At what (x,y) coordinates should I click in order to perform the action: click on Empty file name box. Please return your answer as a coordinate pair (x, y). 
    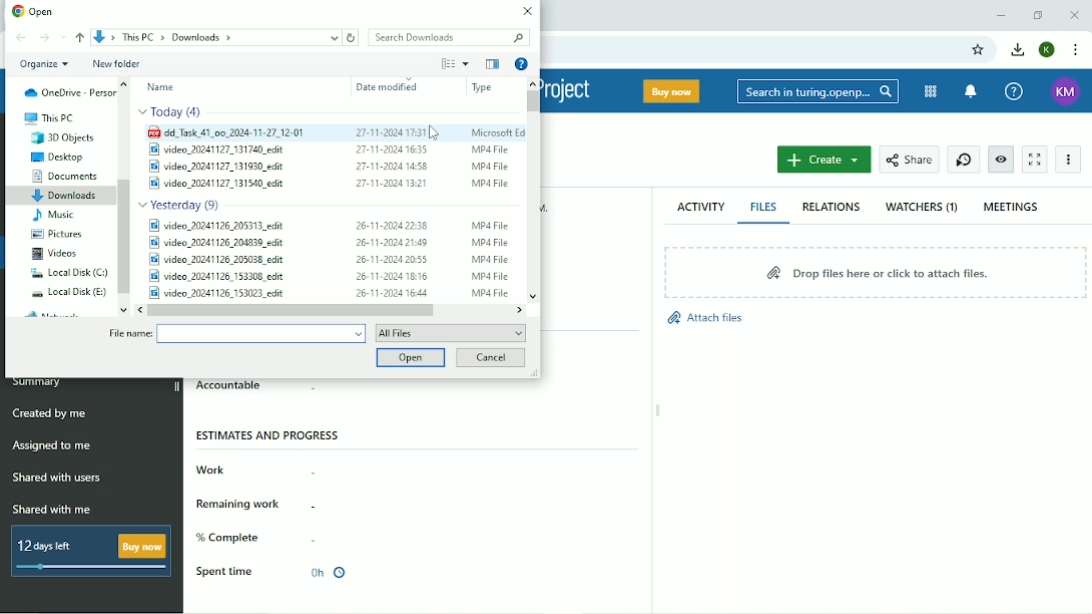
    Looking at the image, I should click on (261, 334).